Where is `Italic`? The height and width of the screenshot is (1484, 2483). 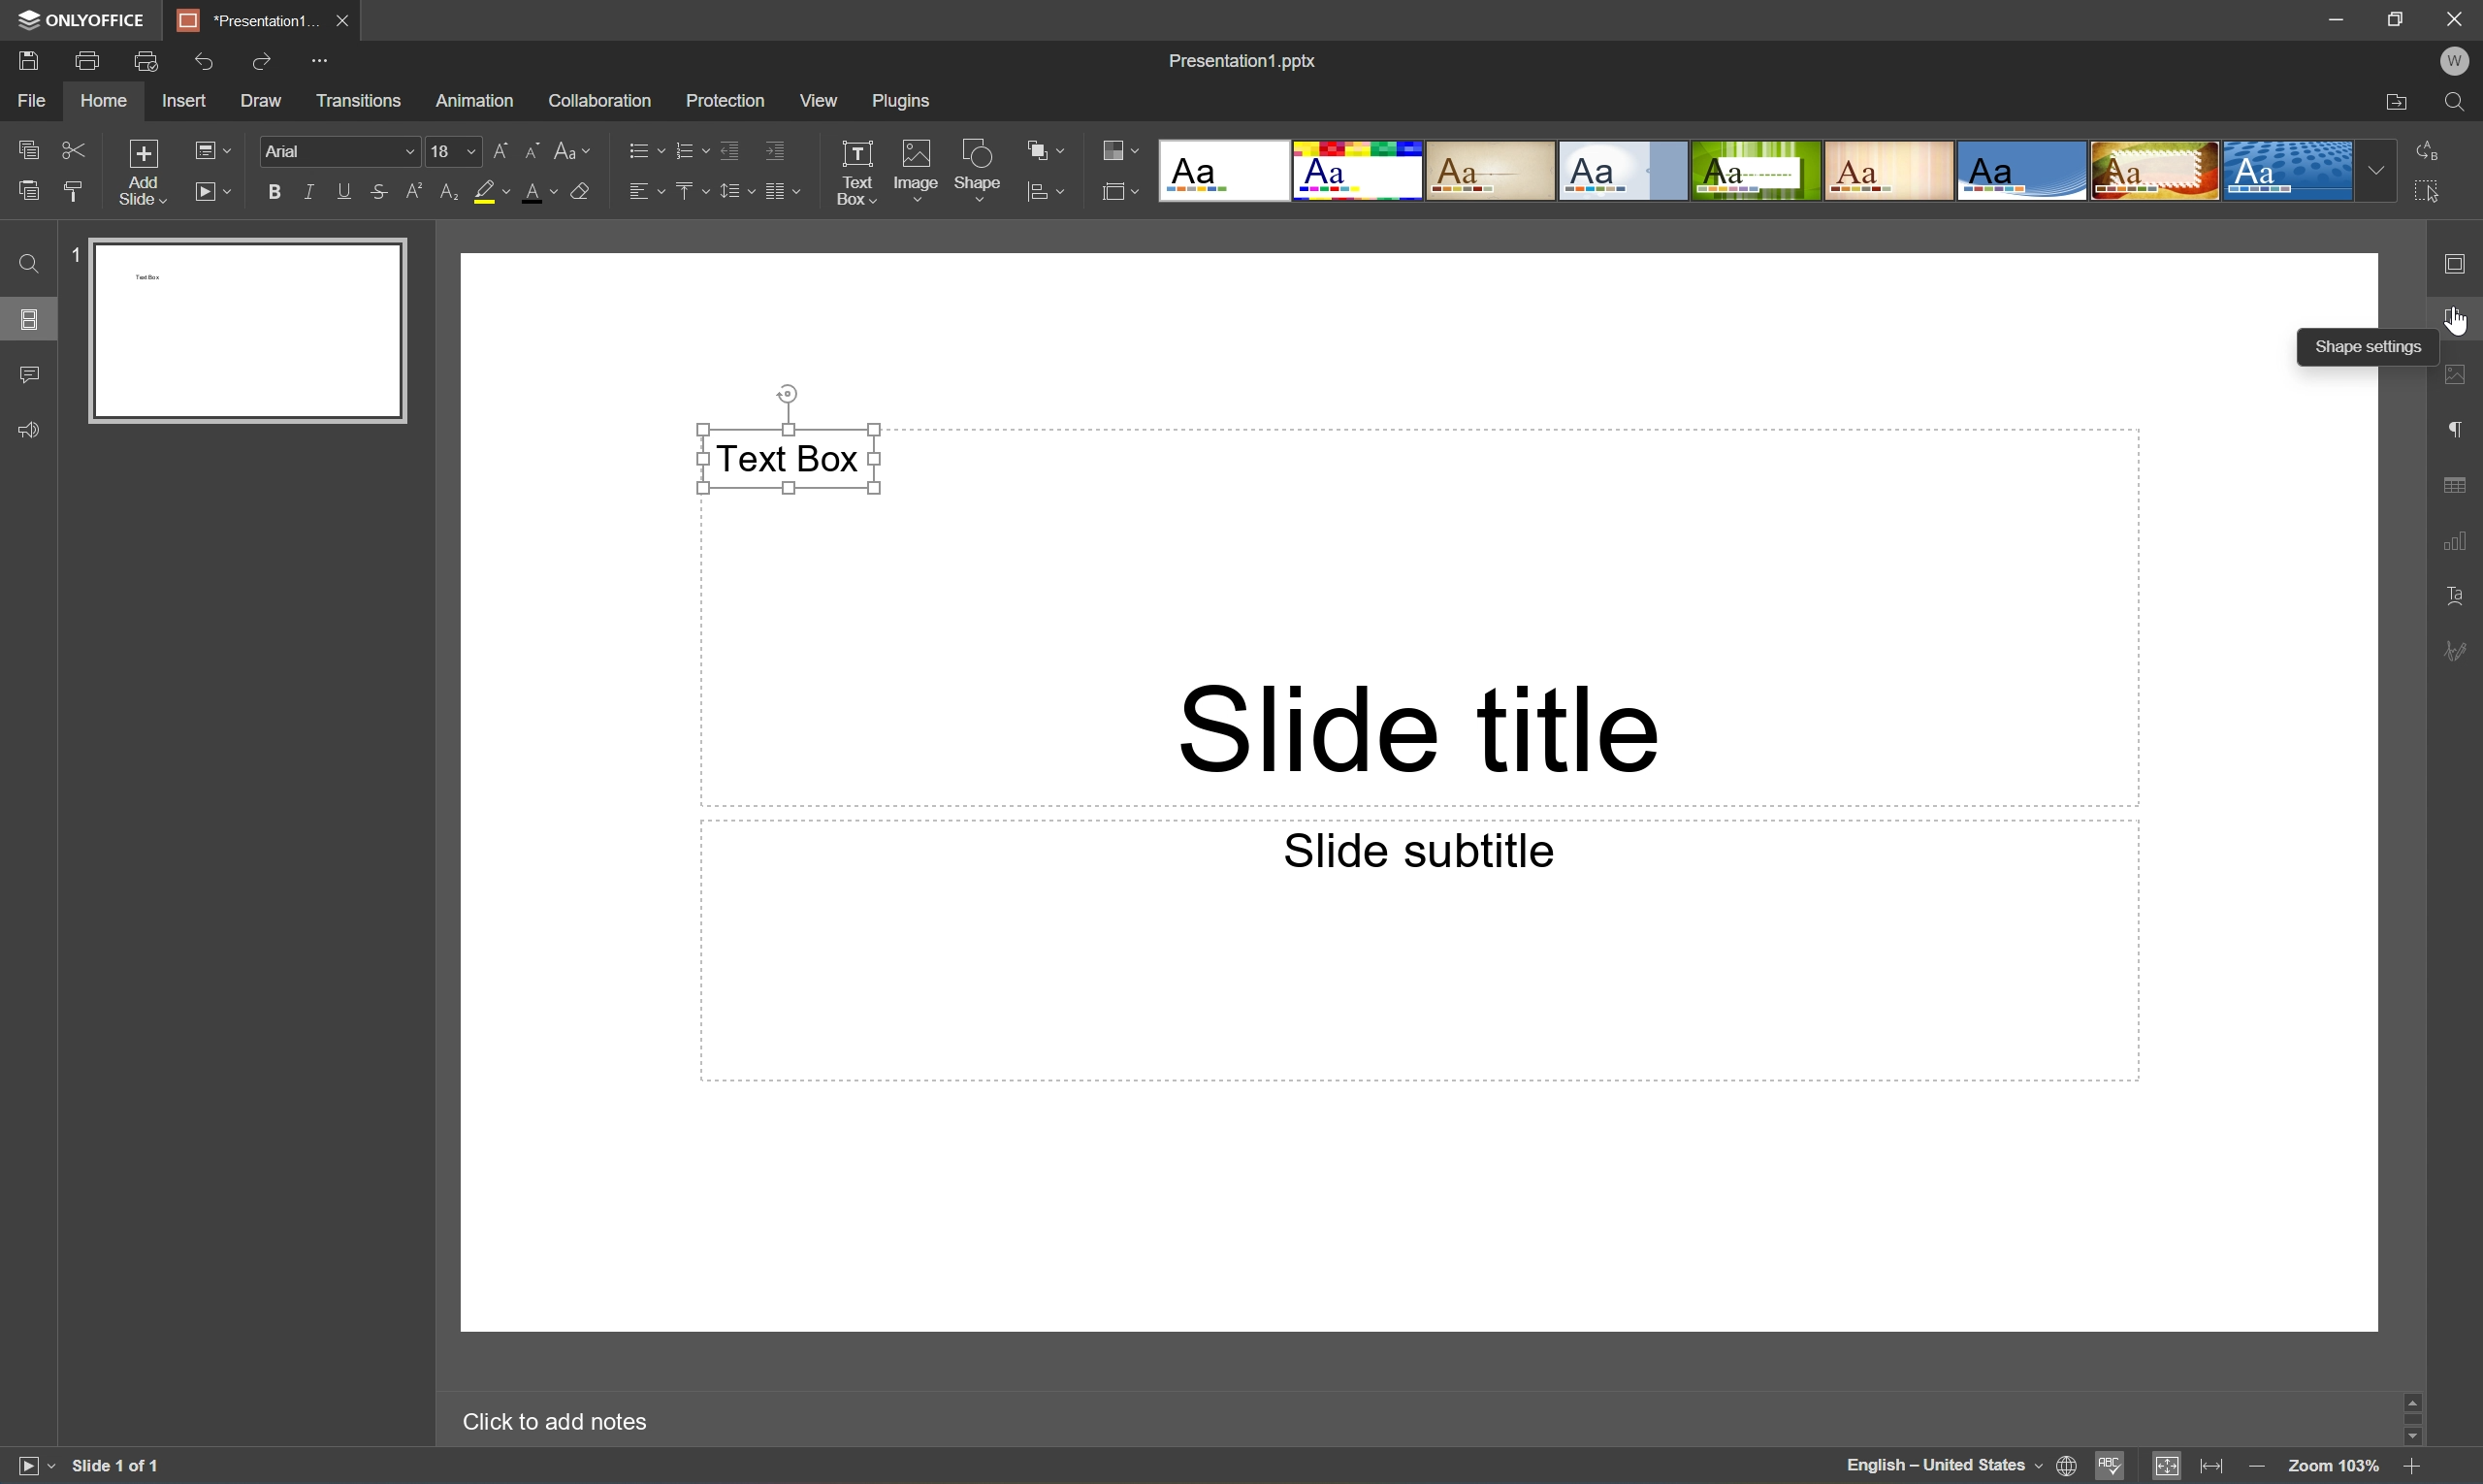
Italic is located at coordinates (307, 193).